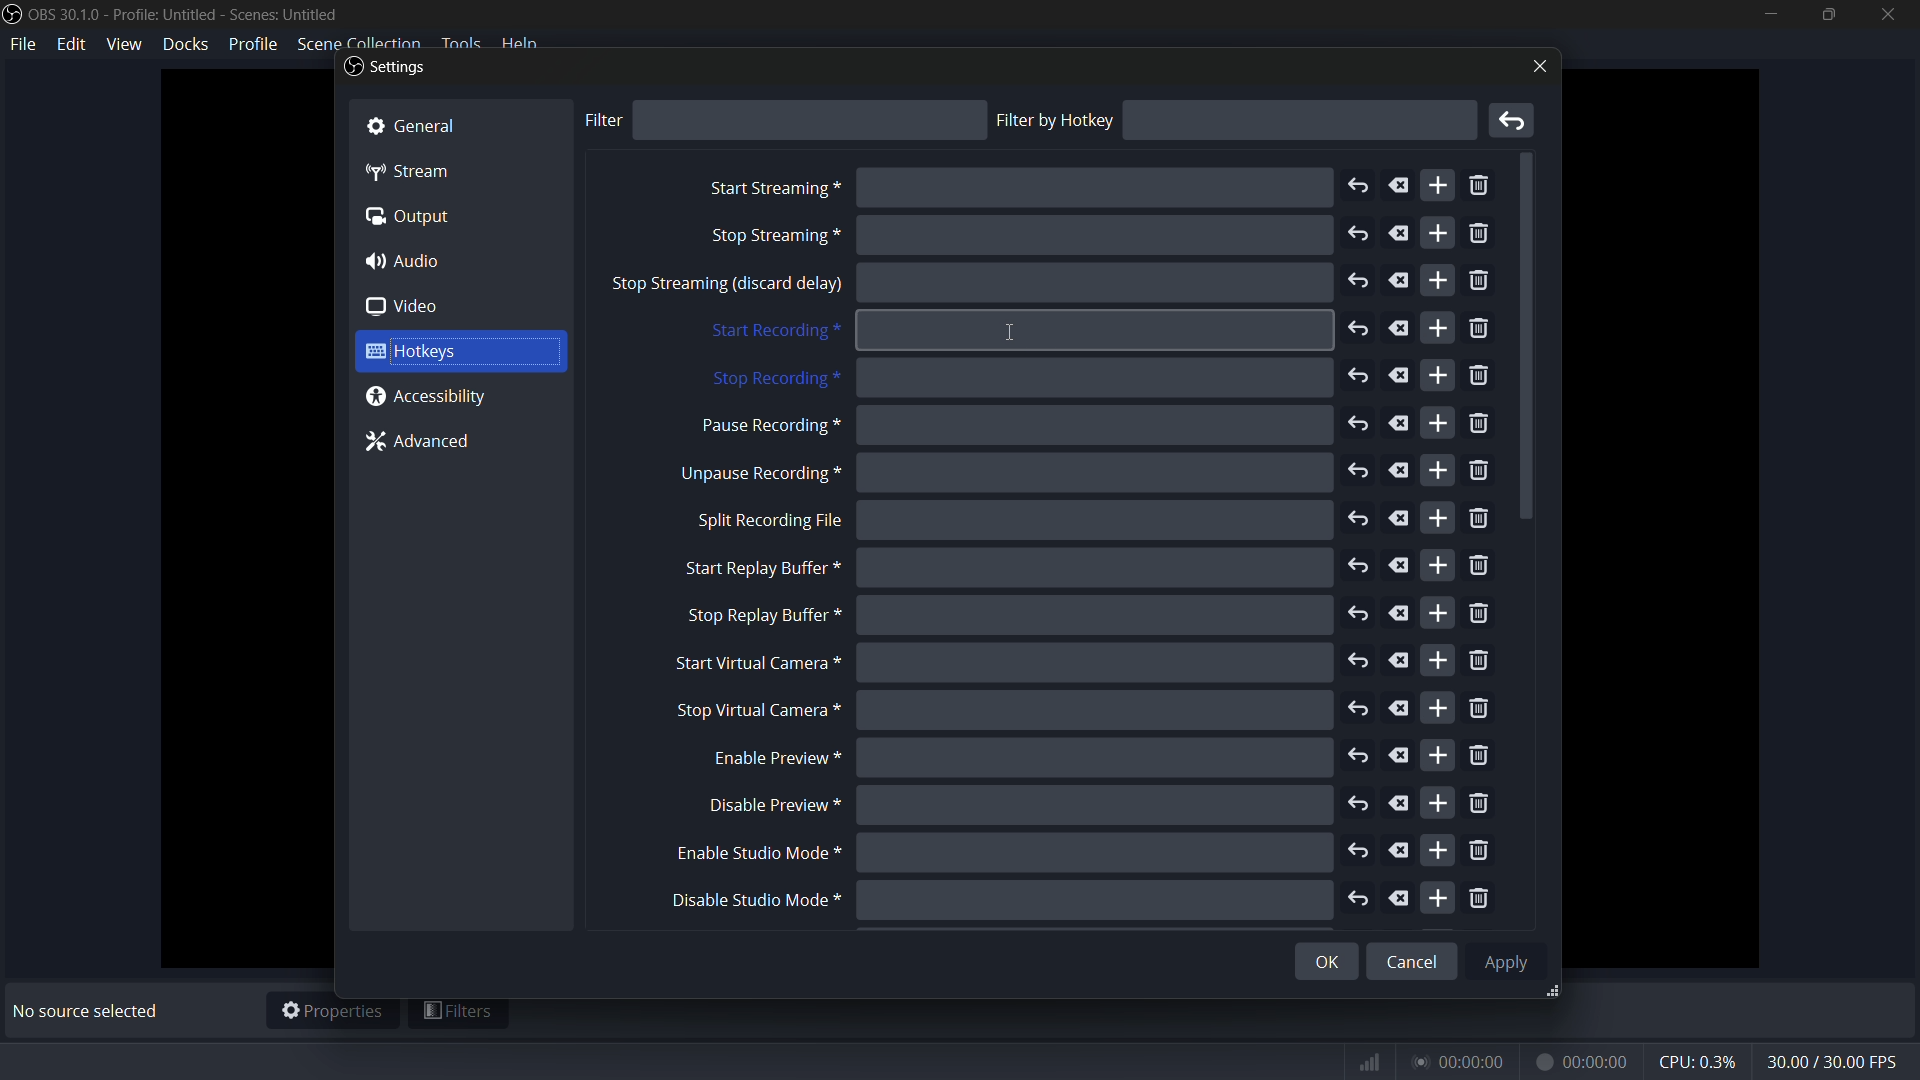  What do you see at coordinates (1483, 756) in the screenshot?
I see `remove` at bounding box center [1483, 756].